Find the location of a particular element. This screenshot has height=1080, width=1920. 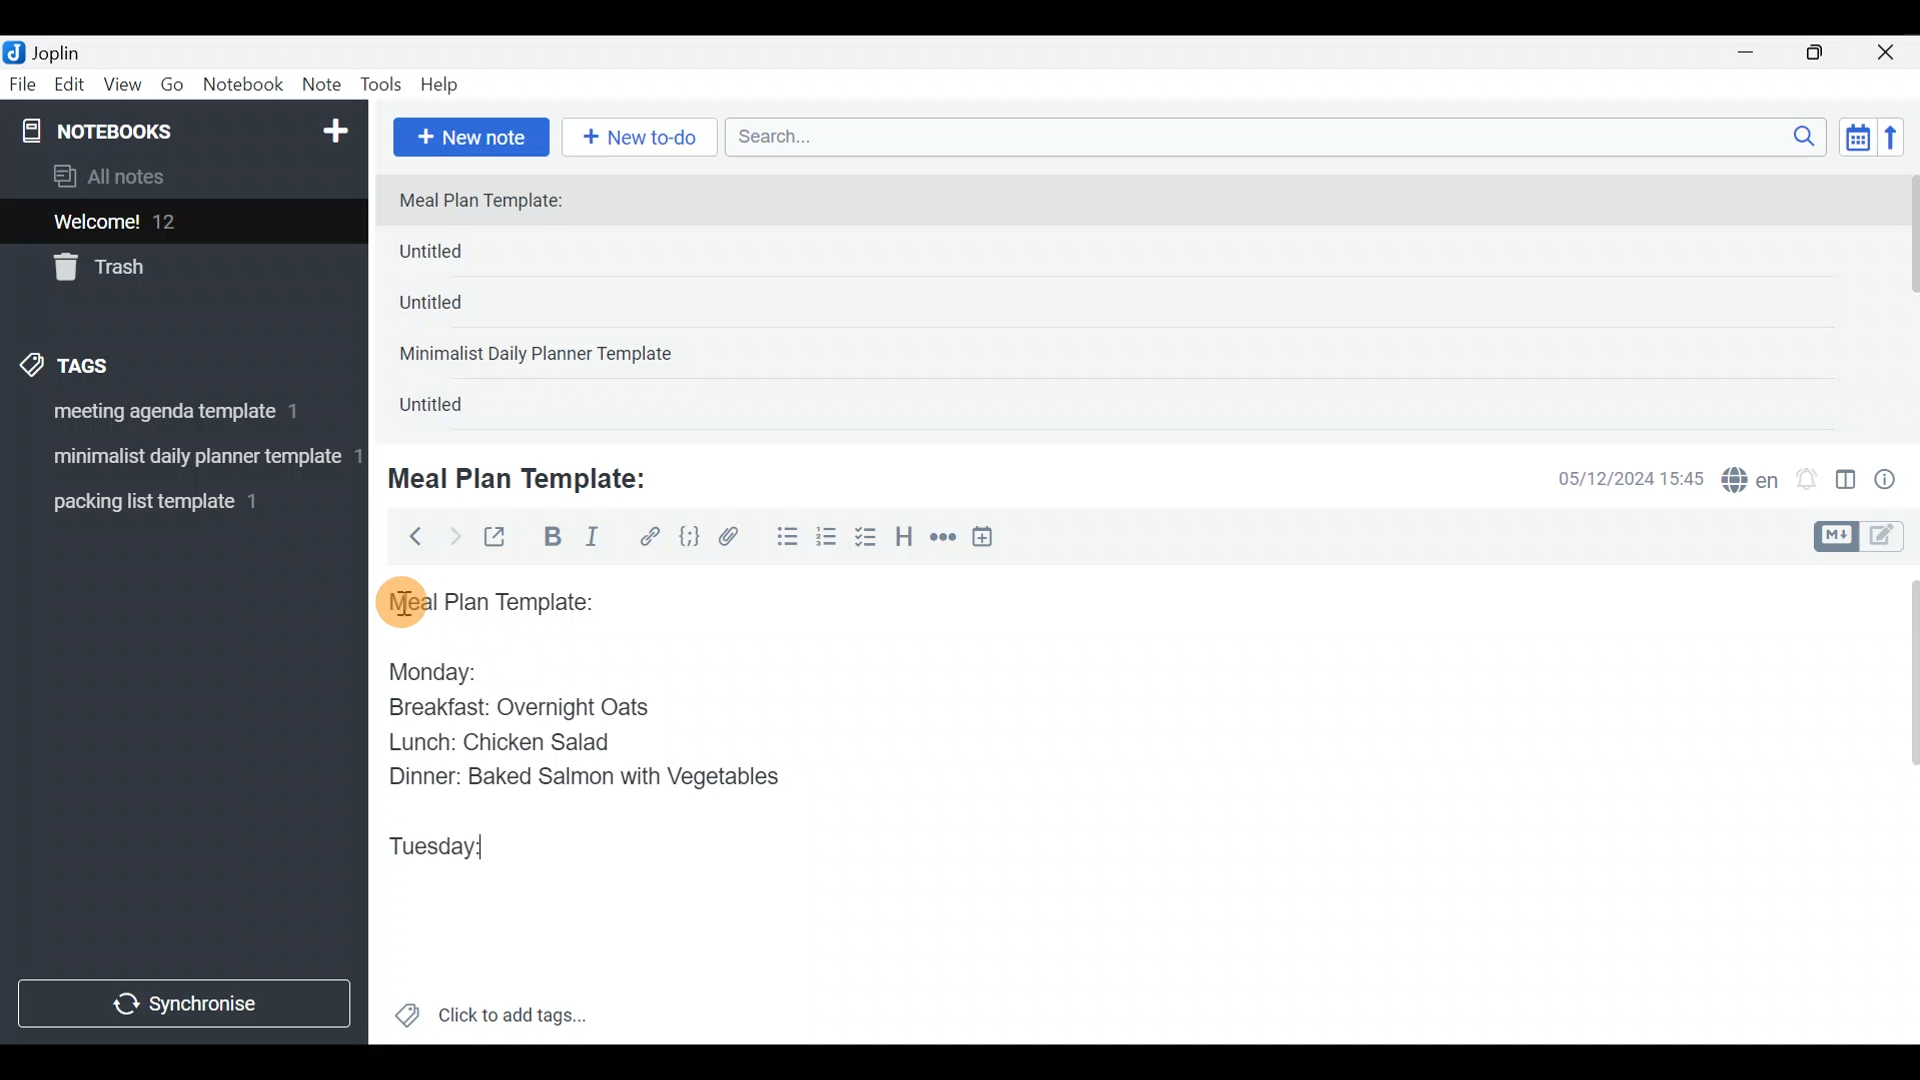

Meal Plan Template: is located at coordinates (530, 476).